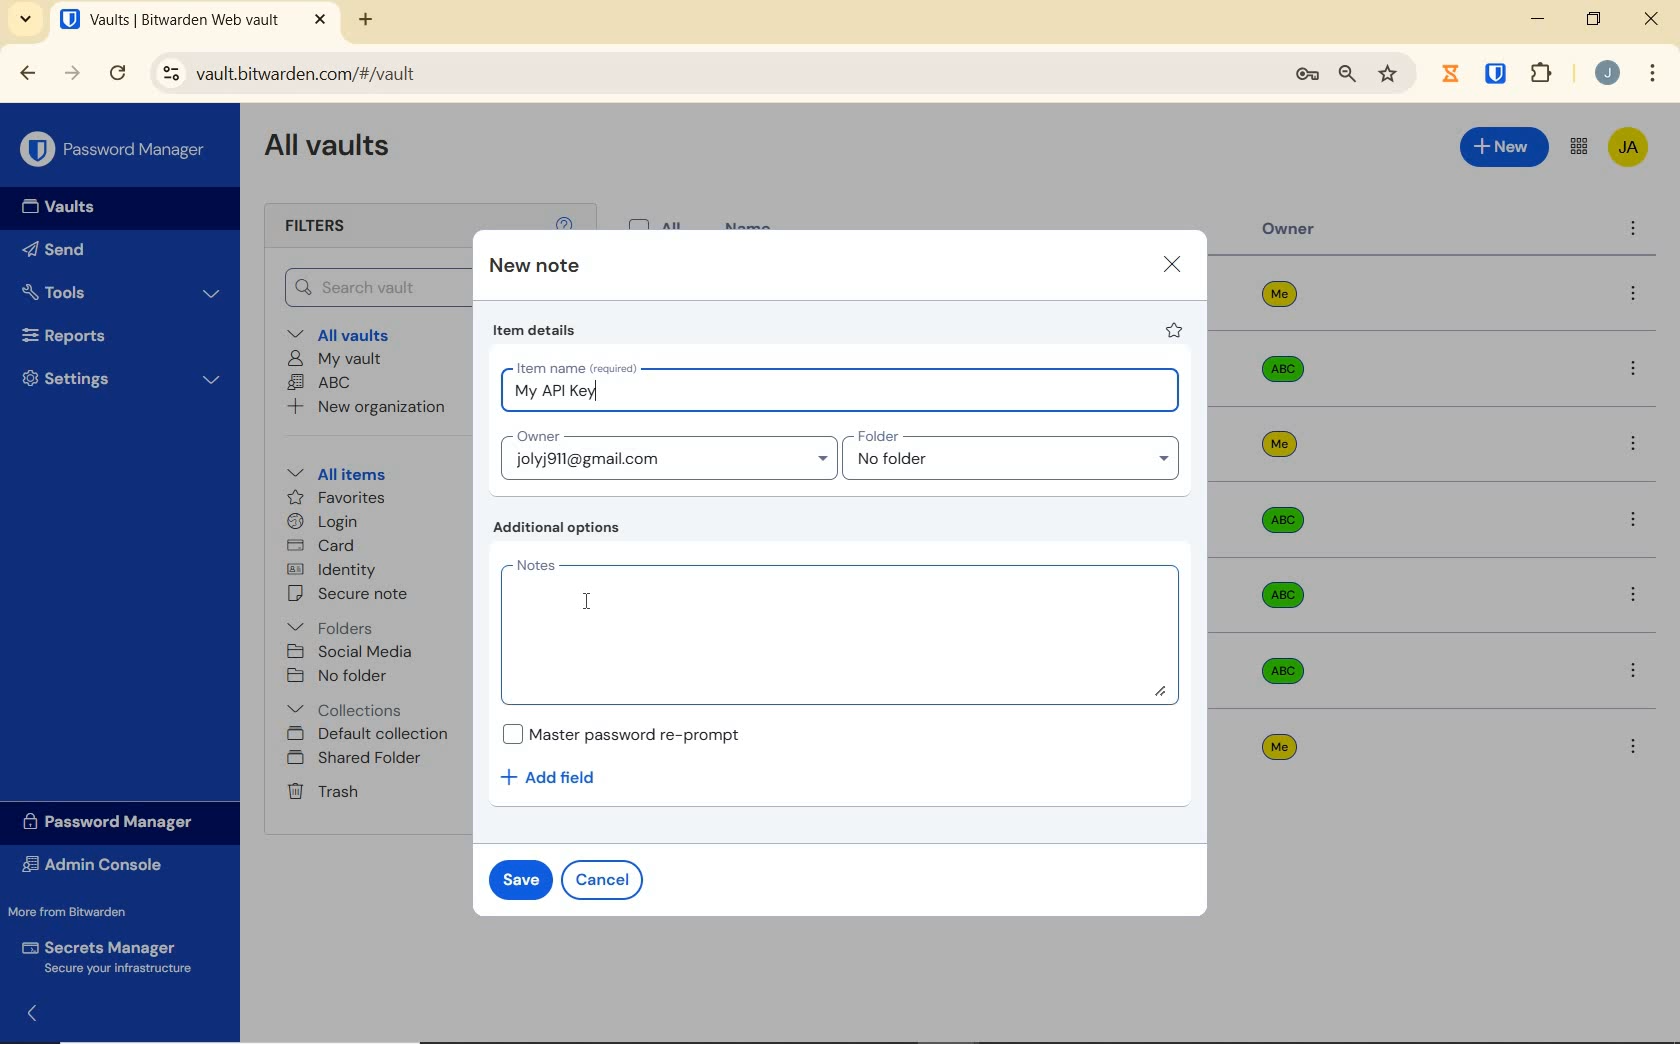  Describe the element at coordinates (1634, 295) in the screenshot. I see `more options` at that location.